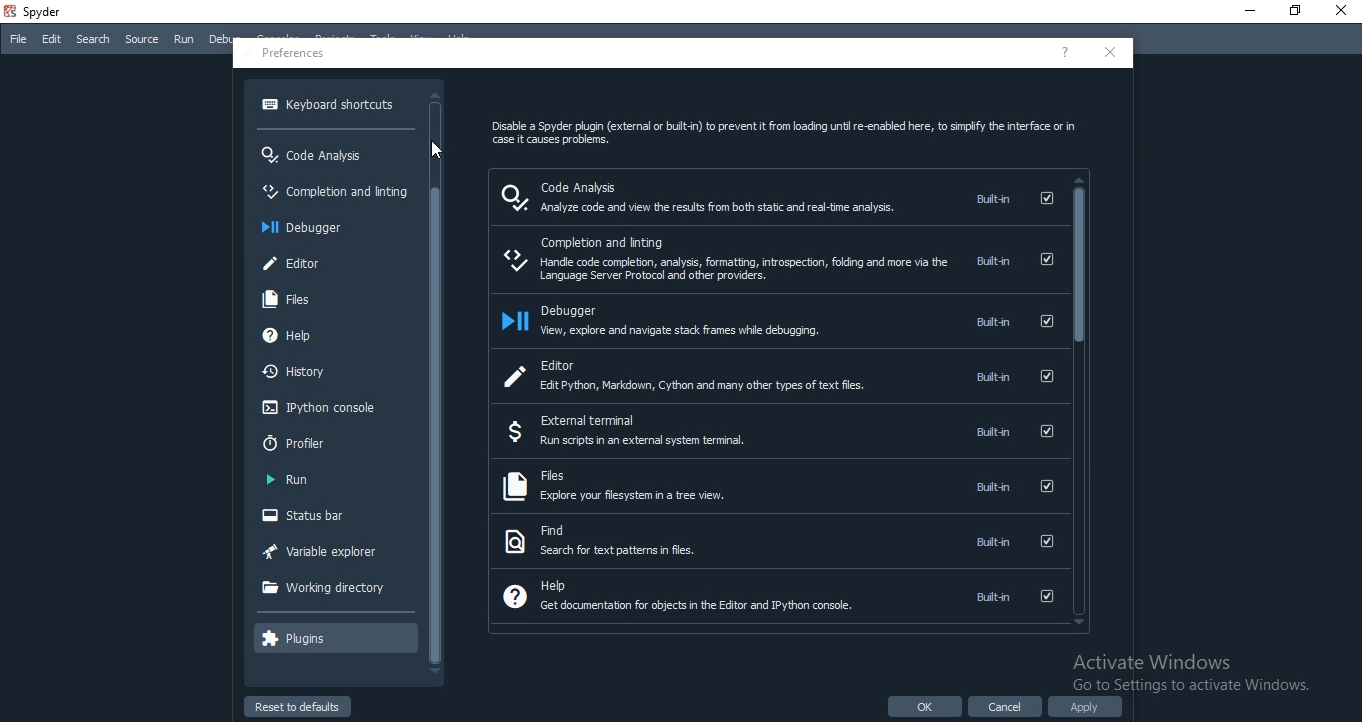 Image resolution: width=1362 pixels, height=722 pixels. I want to click on debugger, so click(777, 323).